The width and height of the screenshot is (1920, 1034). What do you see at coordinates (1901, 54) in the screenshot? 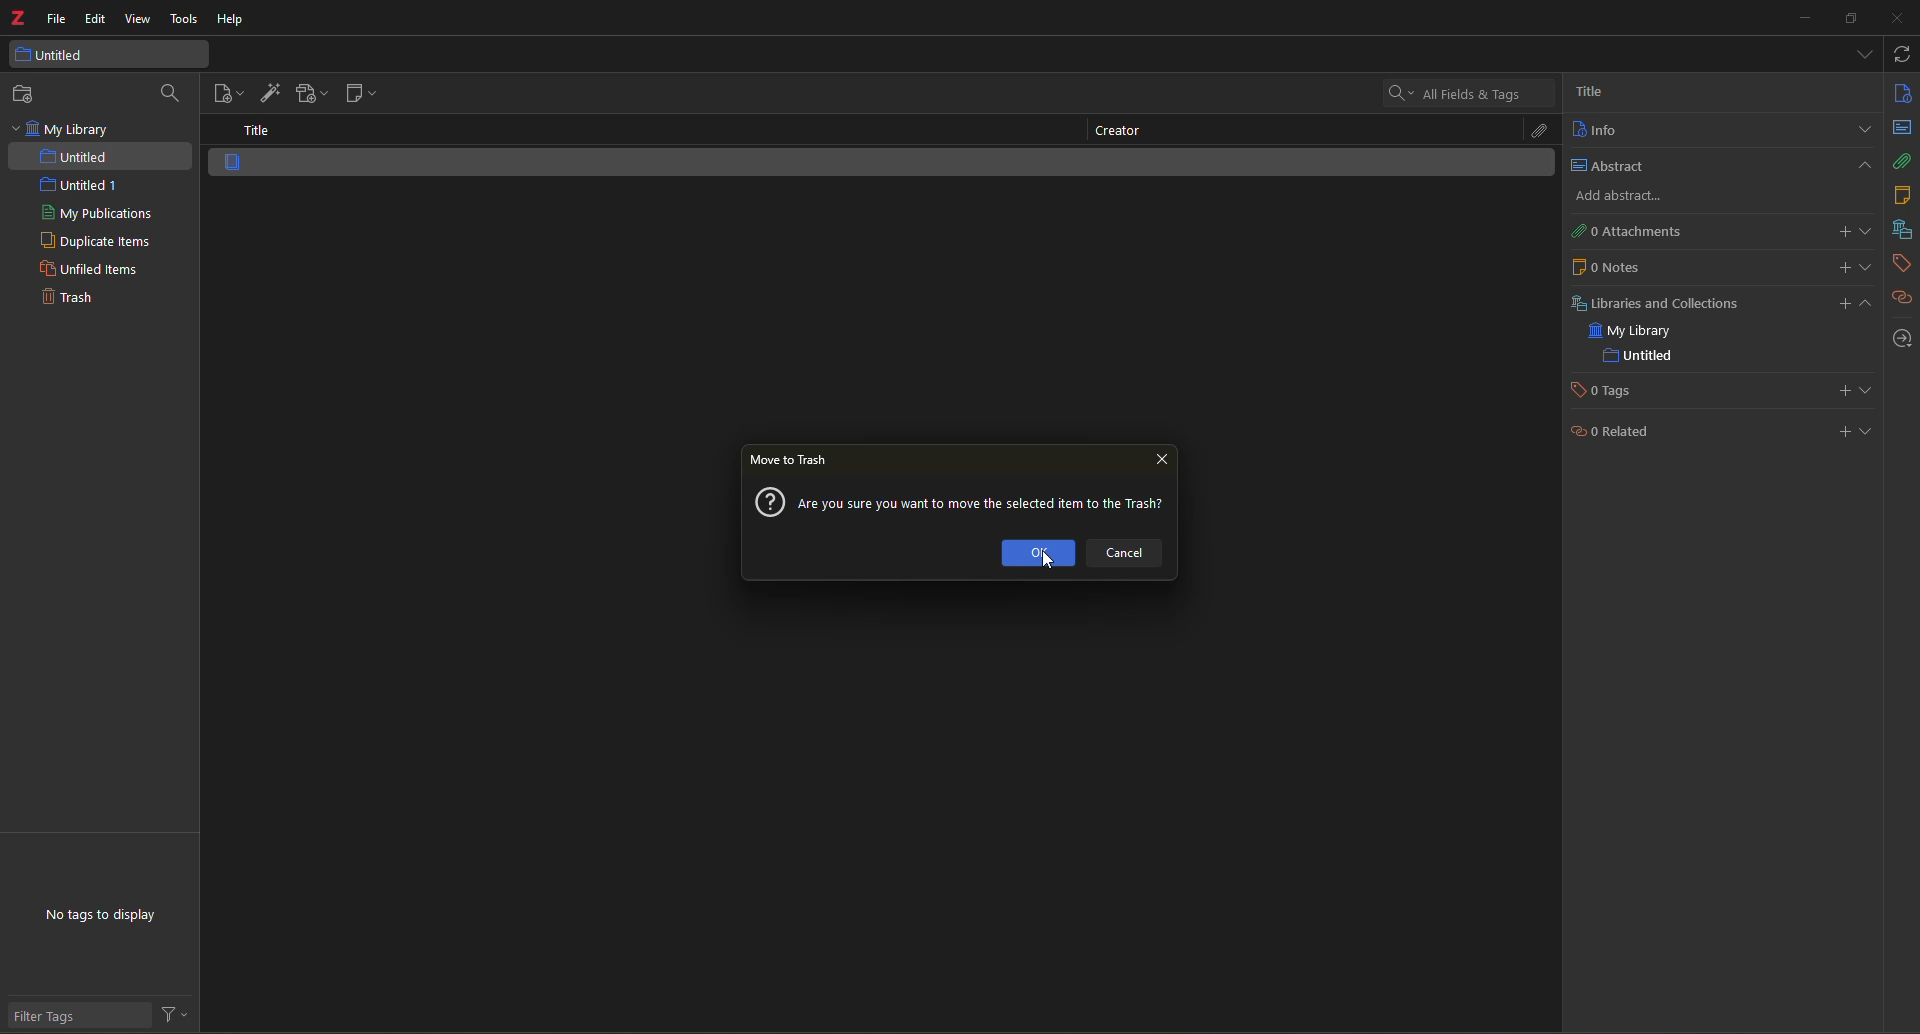
I see `syc` at bounding box center [1901, 54].